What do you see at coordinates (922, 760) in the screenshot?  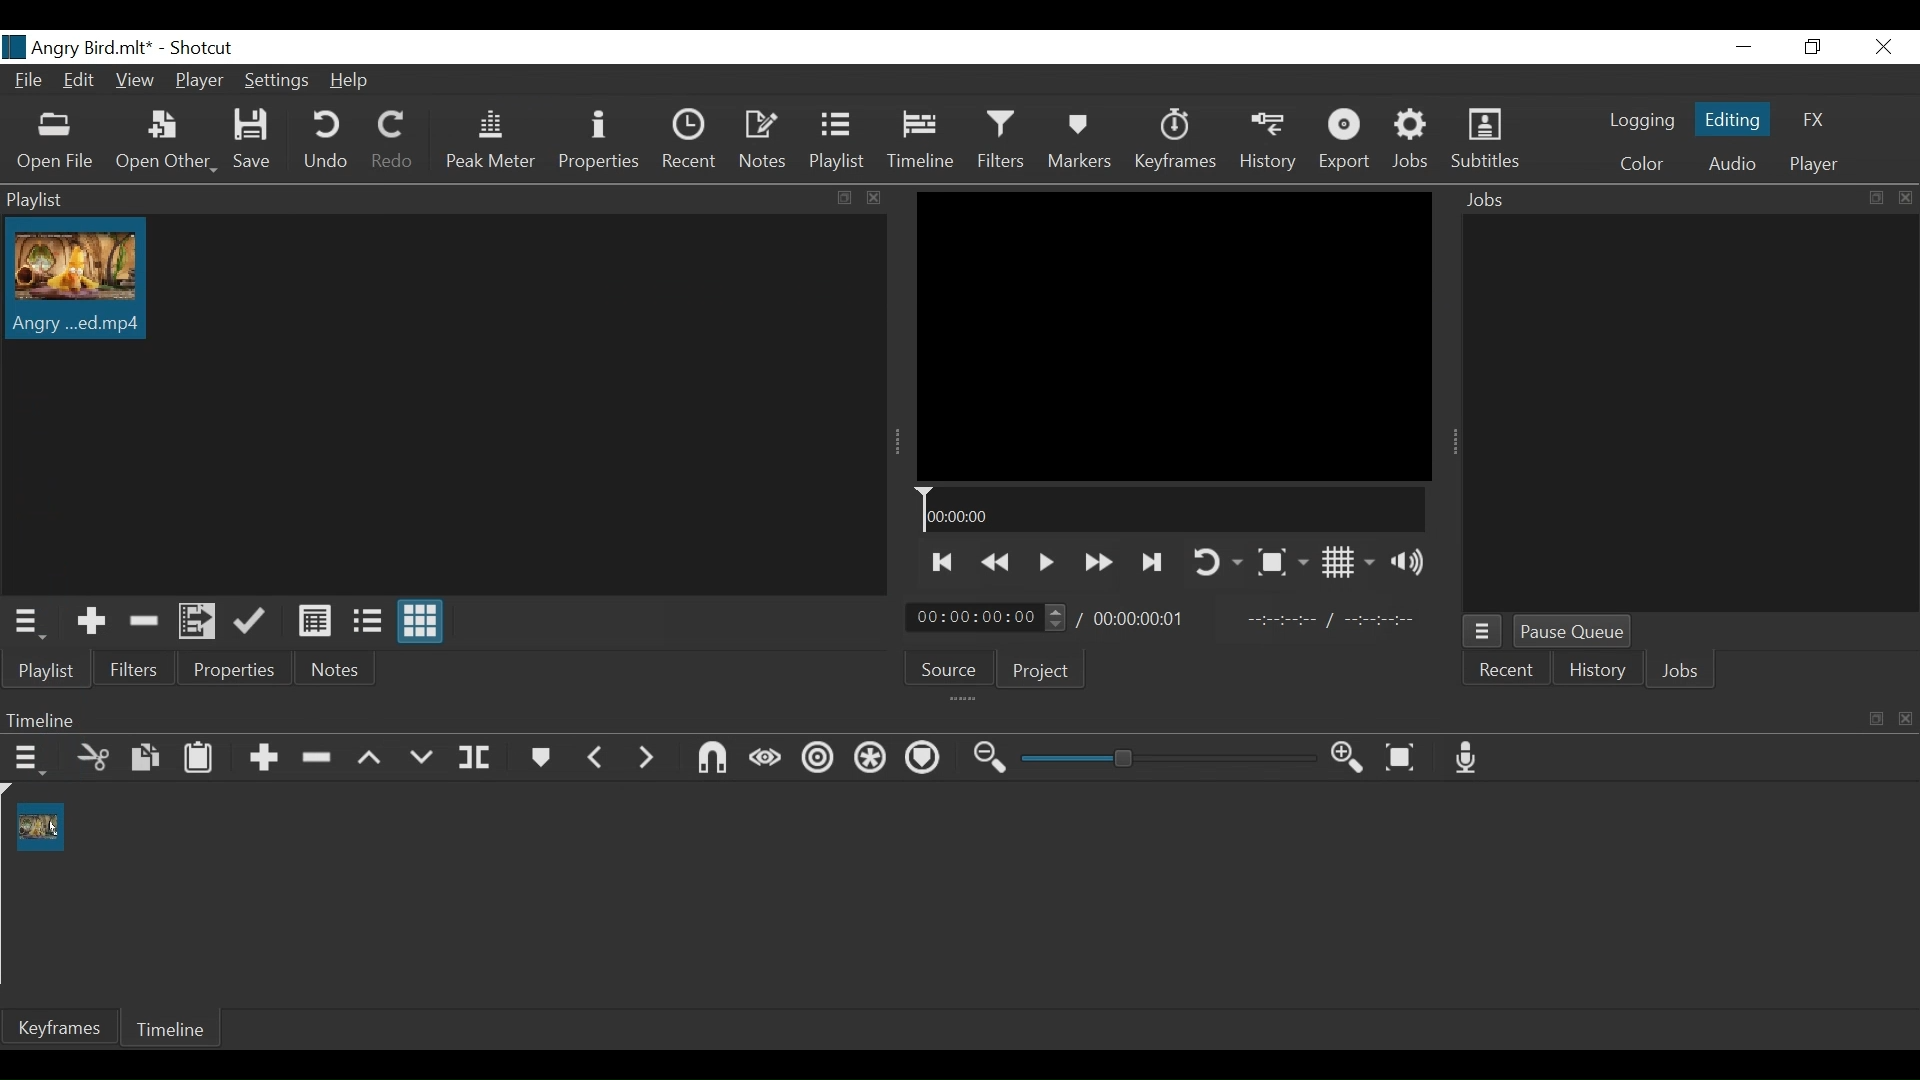 I see `Ripple markers` at bounding box center [922, 760].